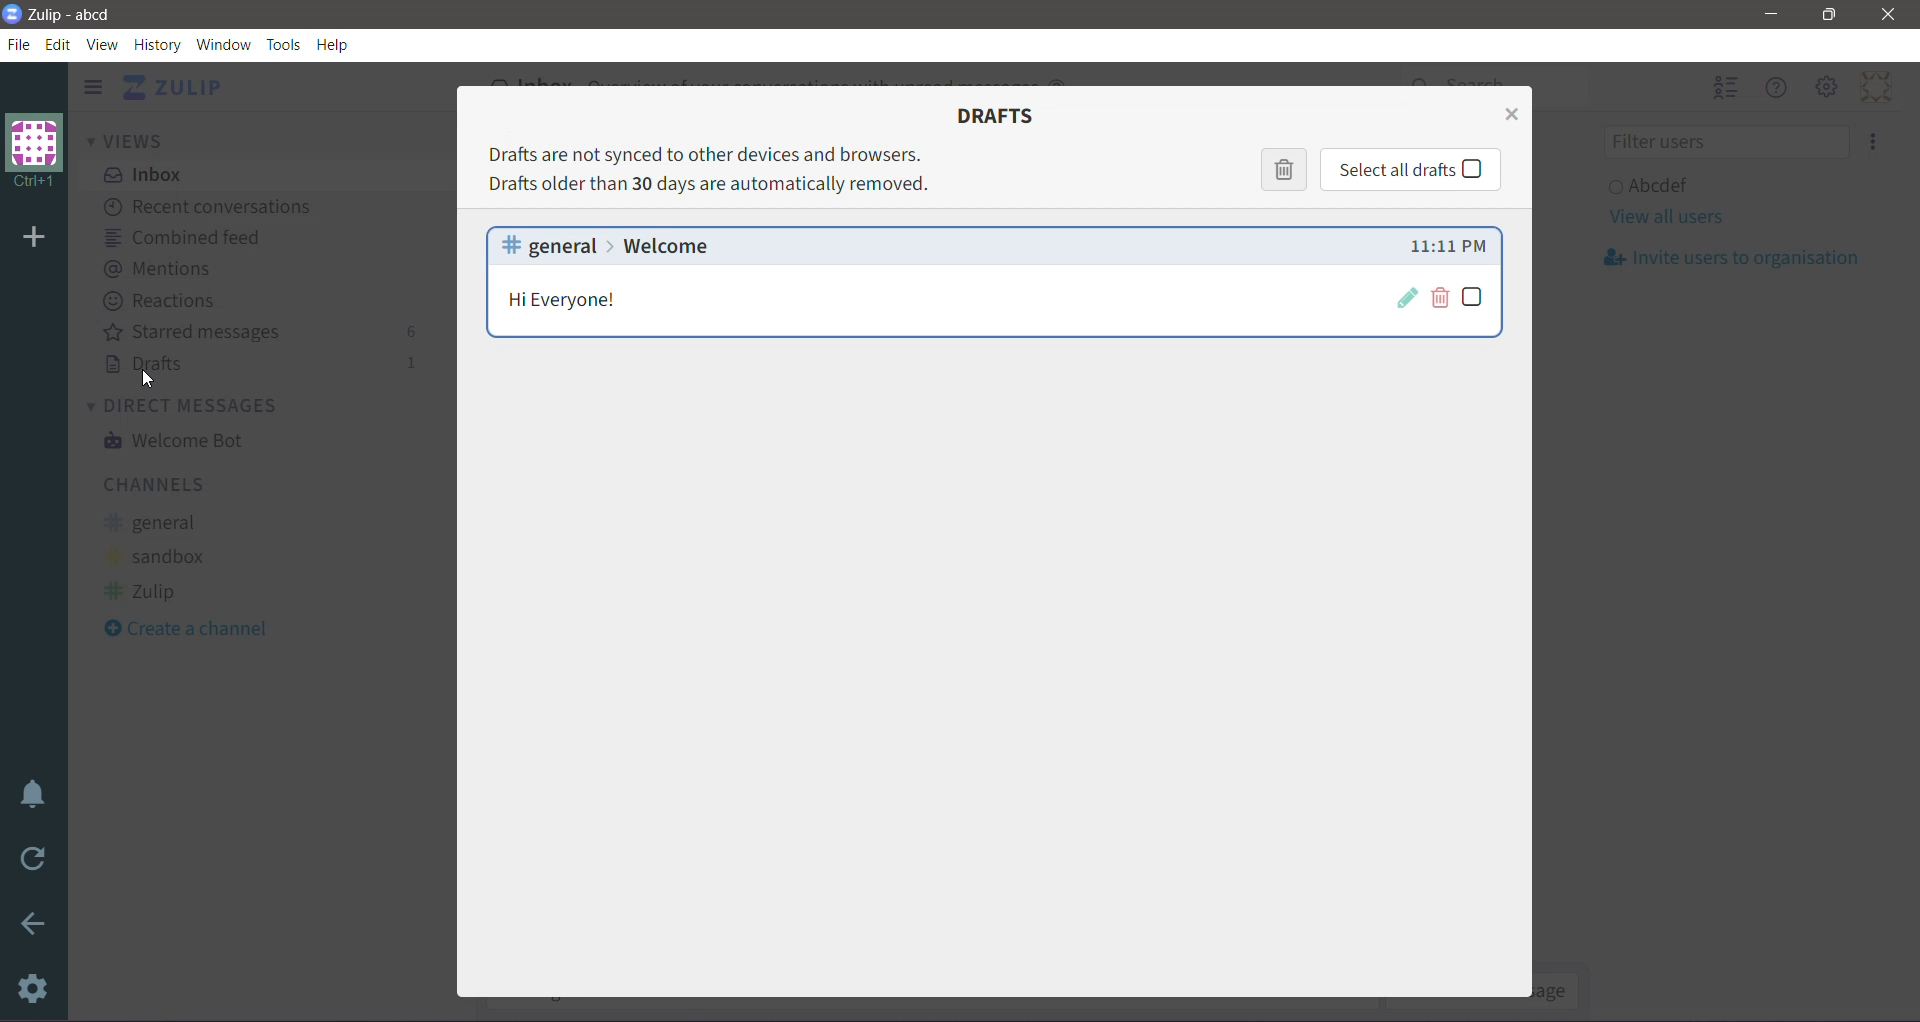  What do you see at coordinates (1873, 142) in the screenshot?
I see `Invite users to organization` at bounding box center [1873, 142].